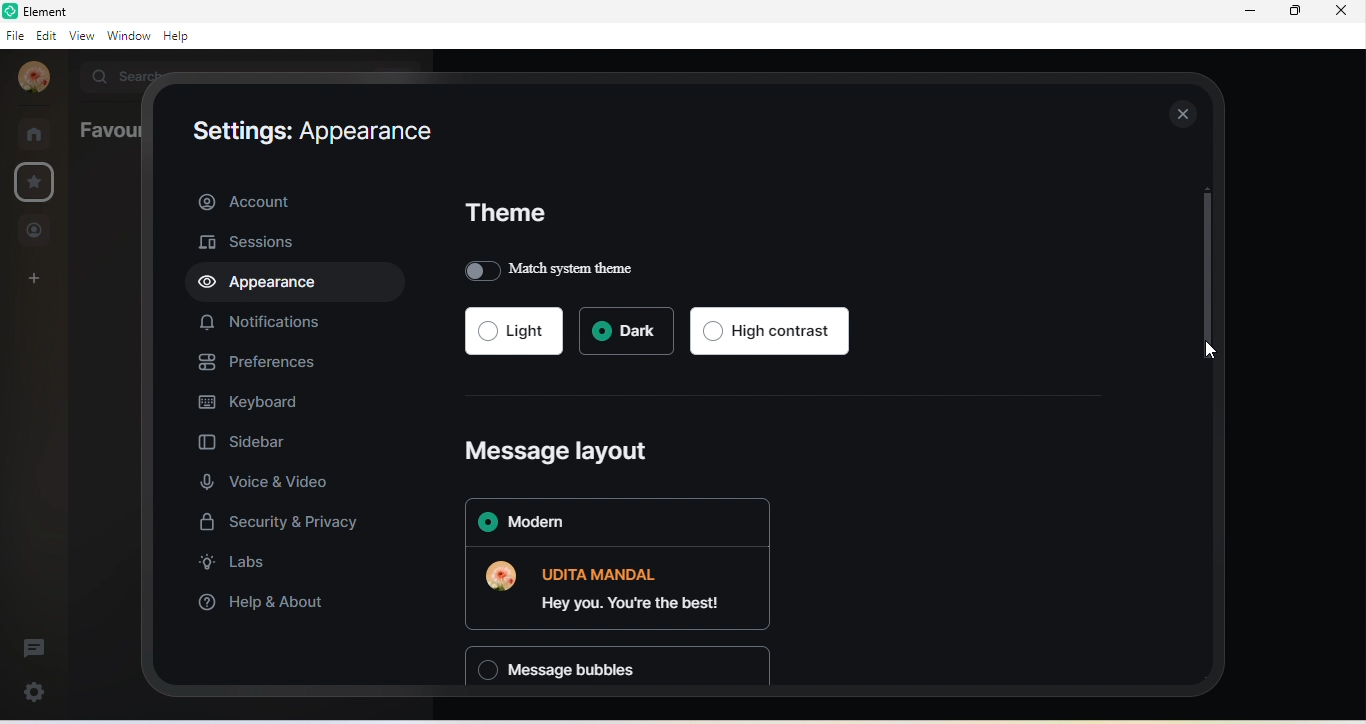  Describe the element at coordinates (625, 331) in the screenshot. I see `dark` at that location.